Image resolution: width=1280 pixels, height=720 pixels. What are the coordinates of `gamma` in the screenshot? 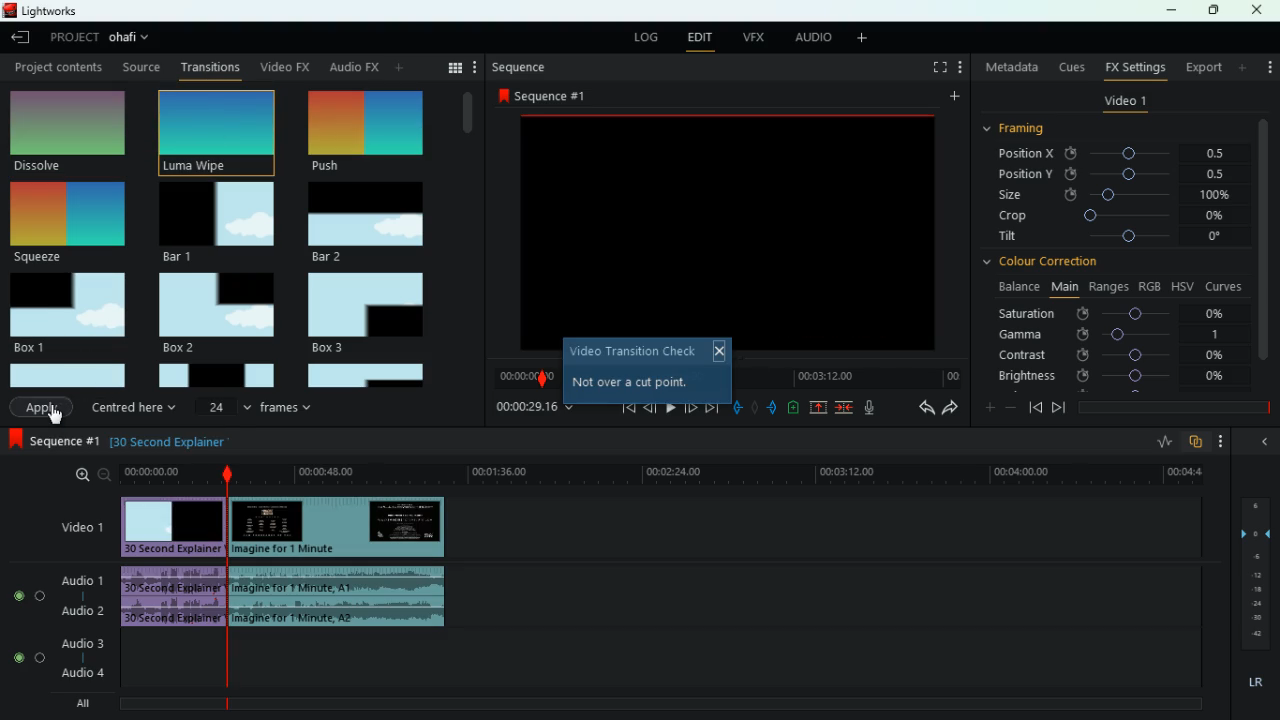 It's located at (1110, 334).